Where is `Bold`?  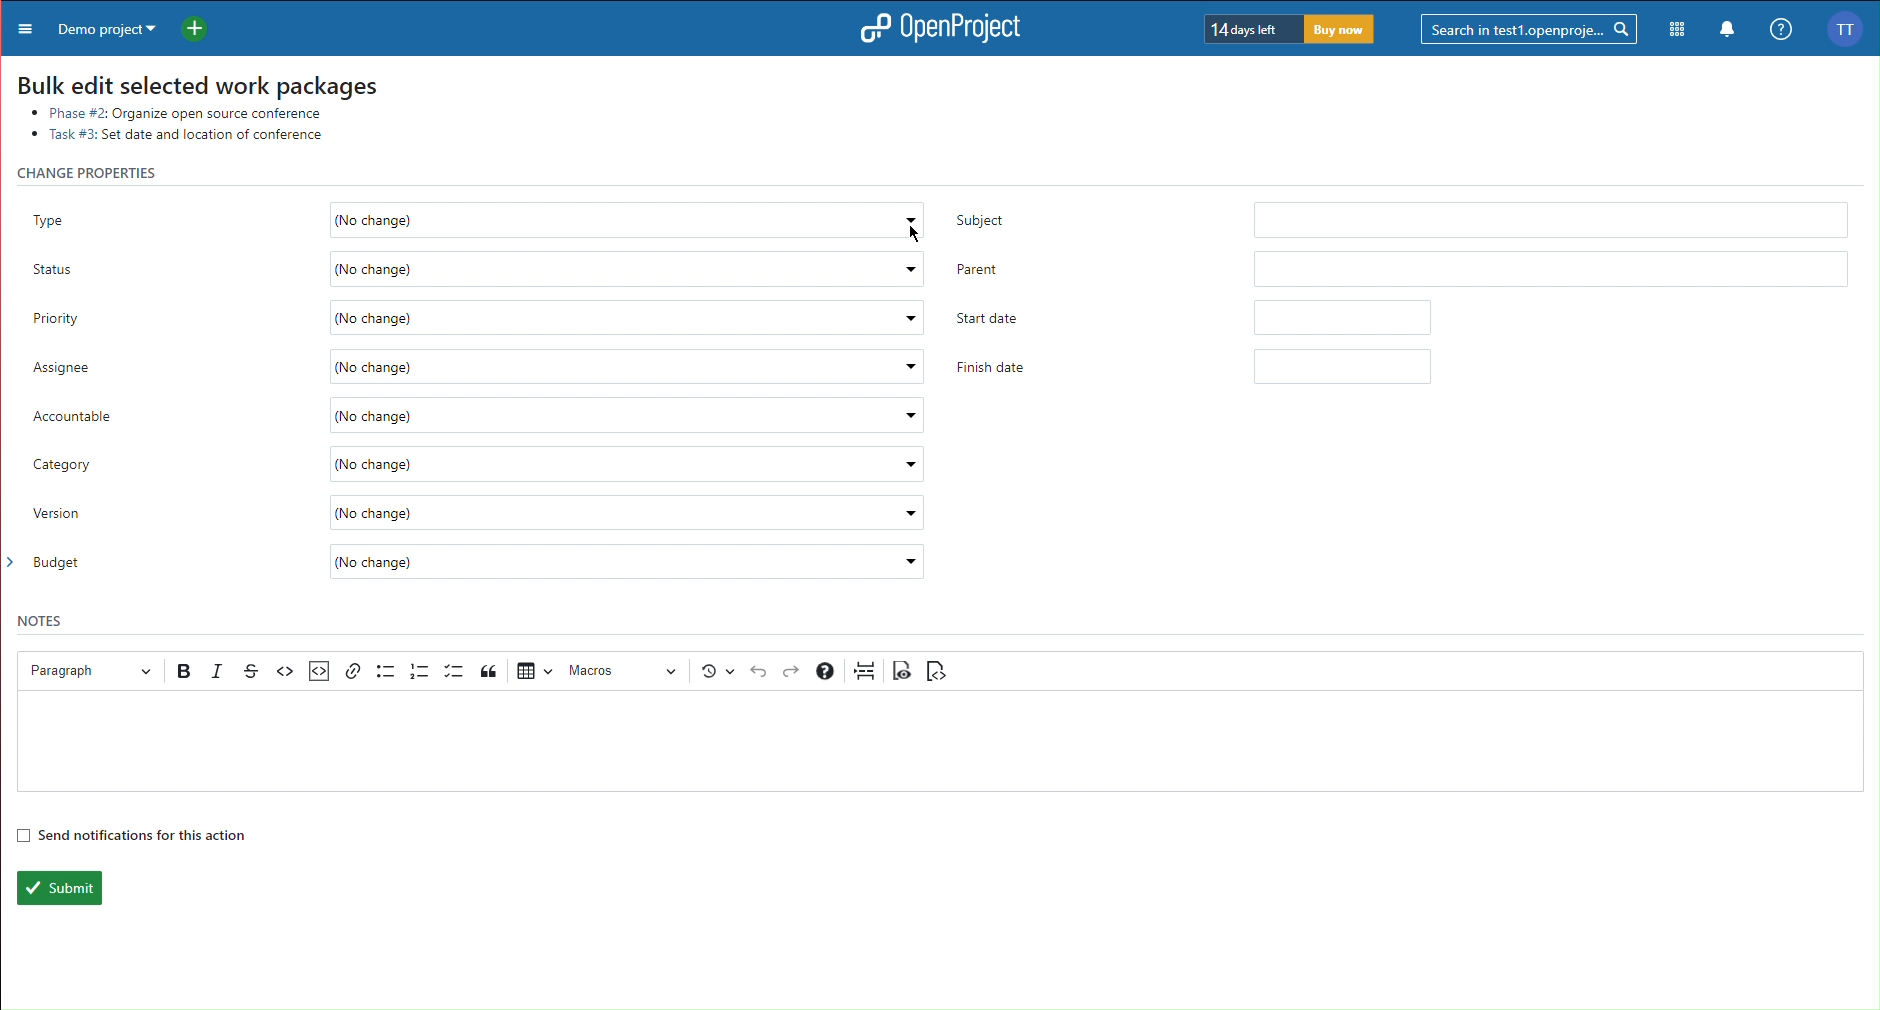
Bold is located at coordinates (186, 671).